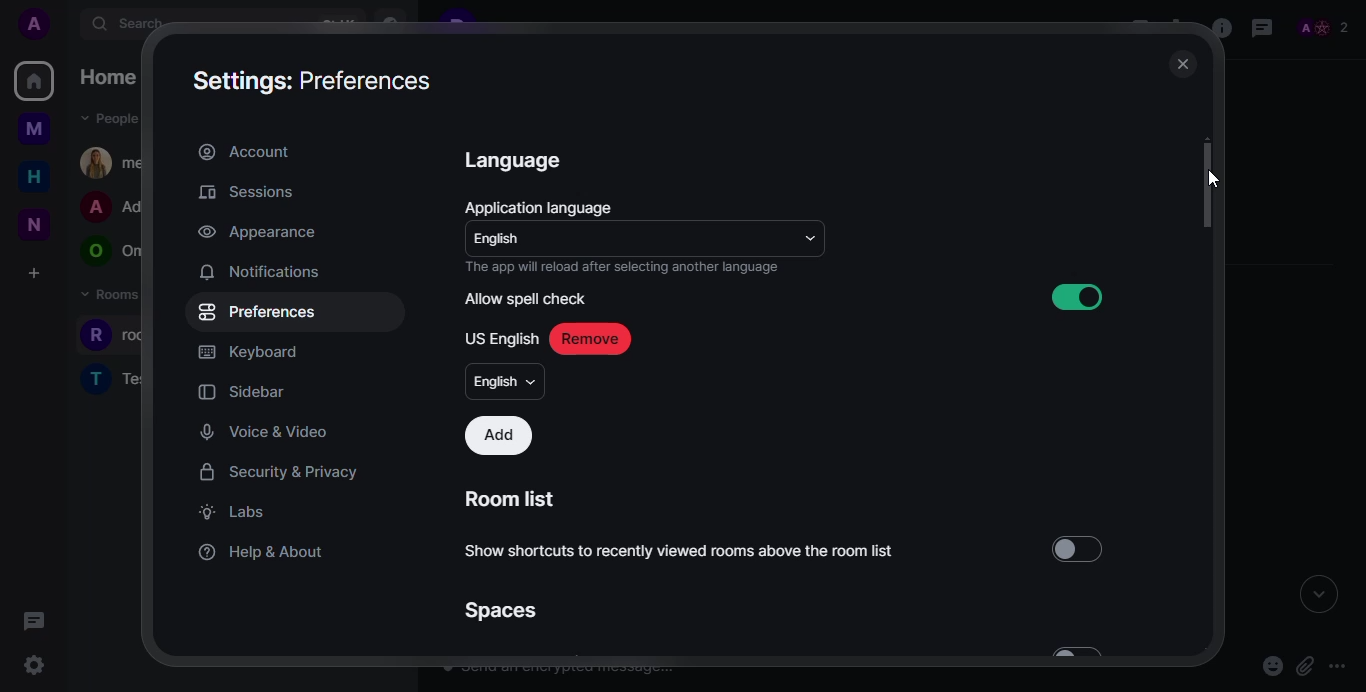  I want to click on new, so click(30, 222).